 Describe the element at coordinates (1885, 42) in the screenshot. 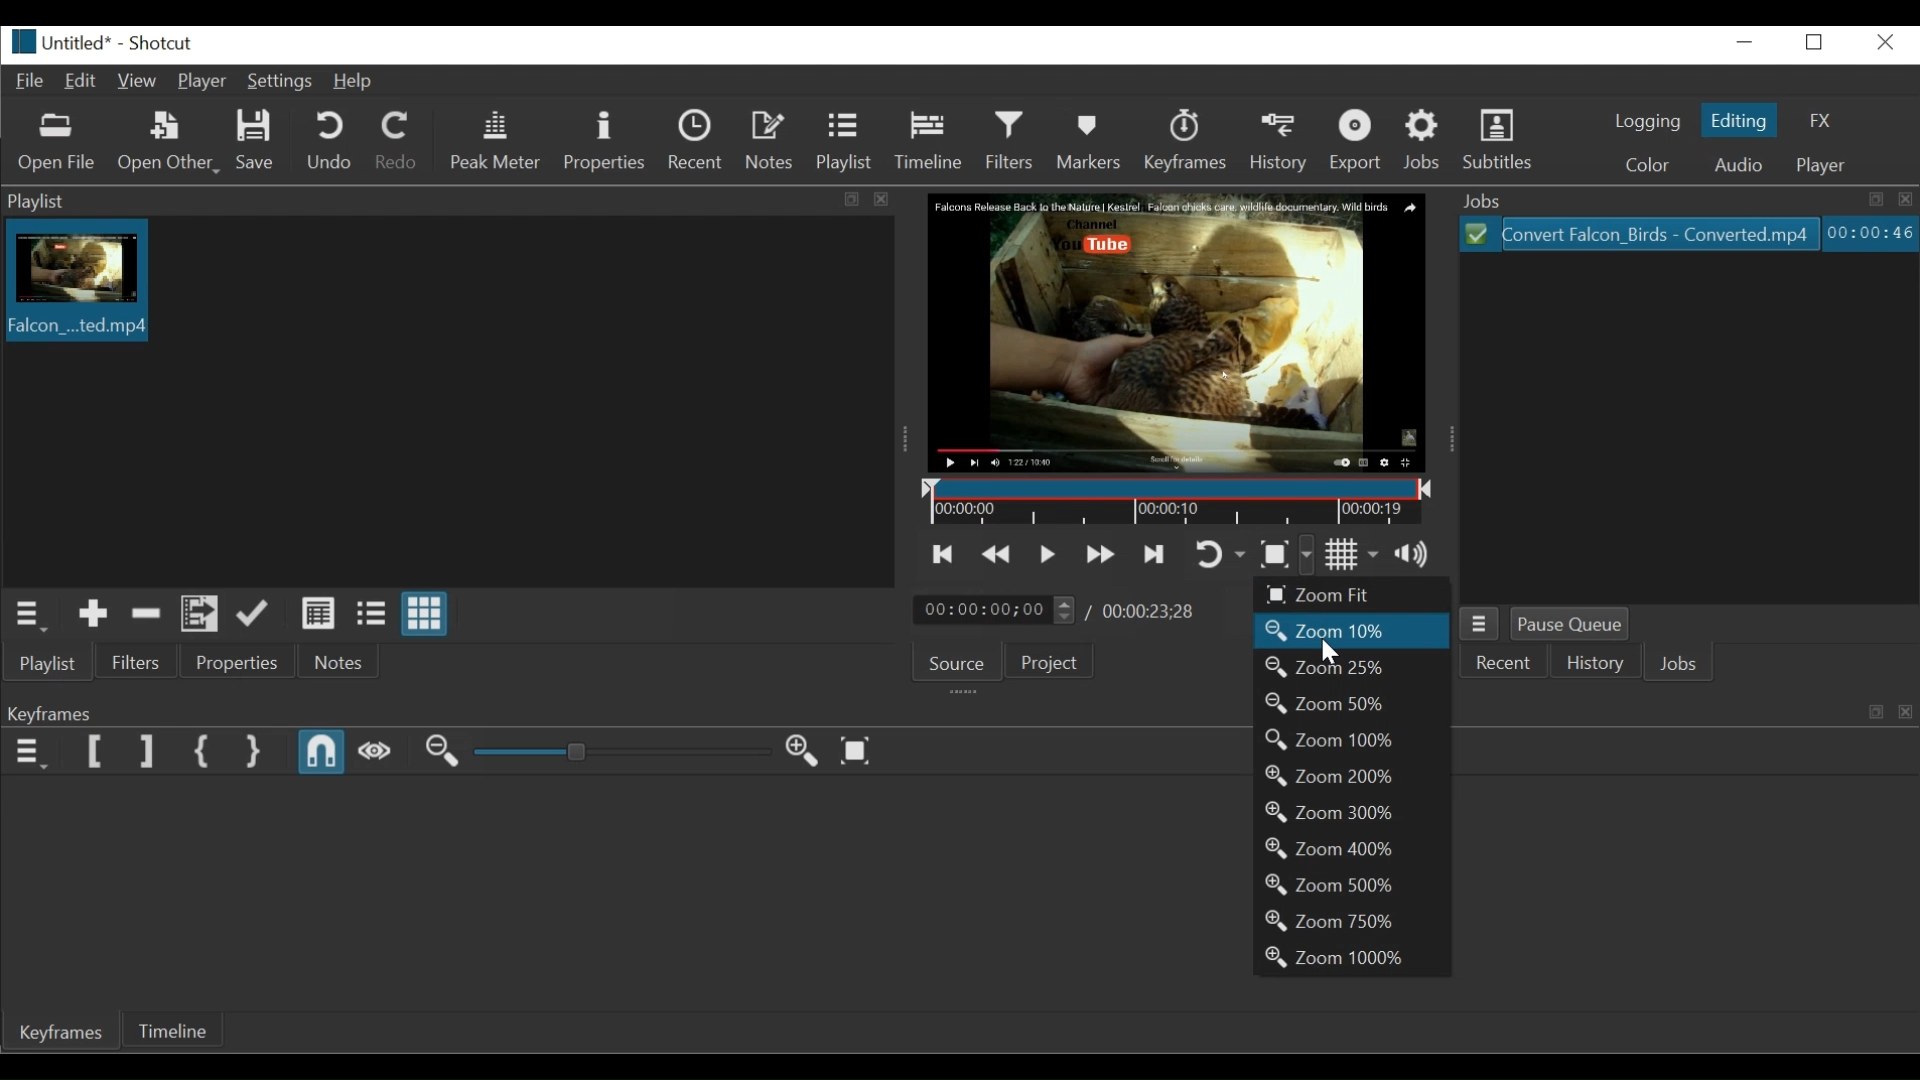

I see `Close` at that location.